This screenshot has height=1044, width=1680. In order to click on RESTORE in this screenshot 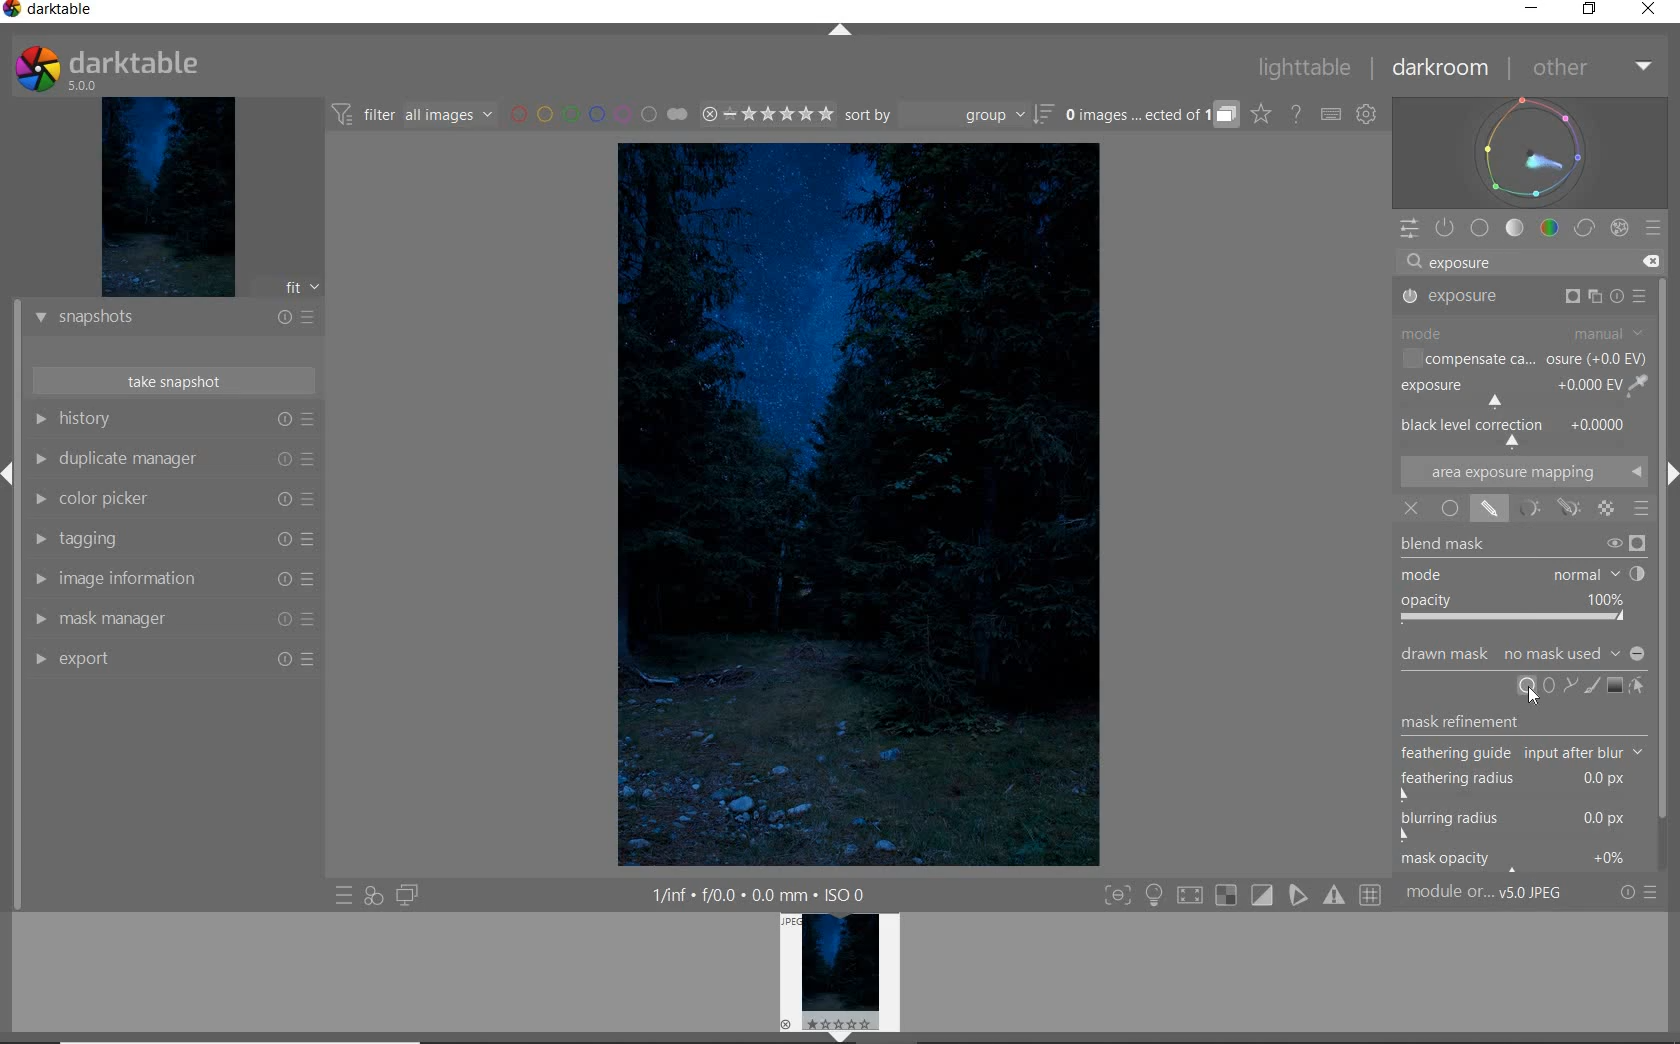, I will do `click(1590, 10)`.